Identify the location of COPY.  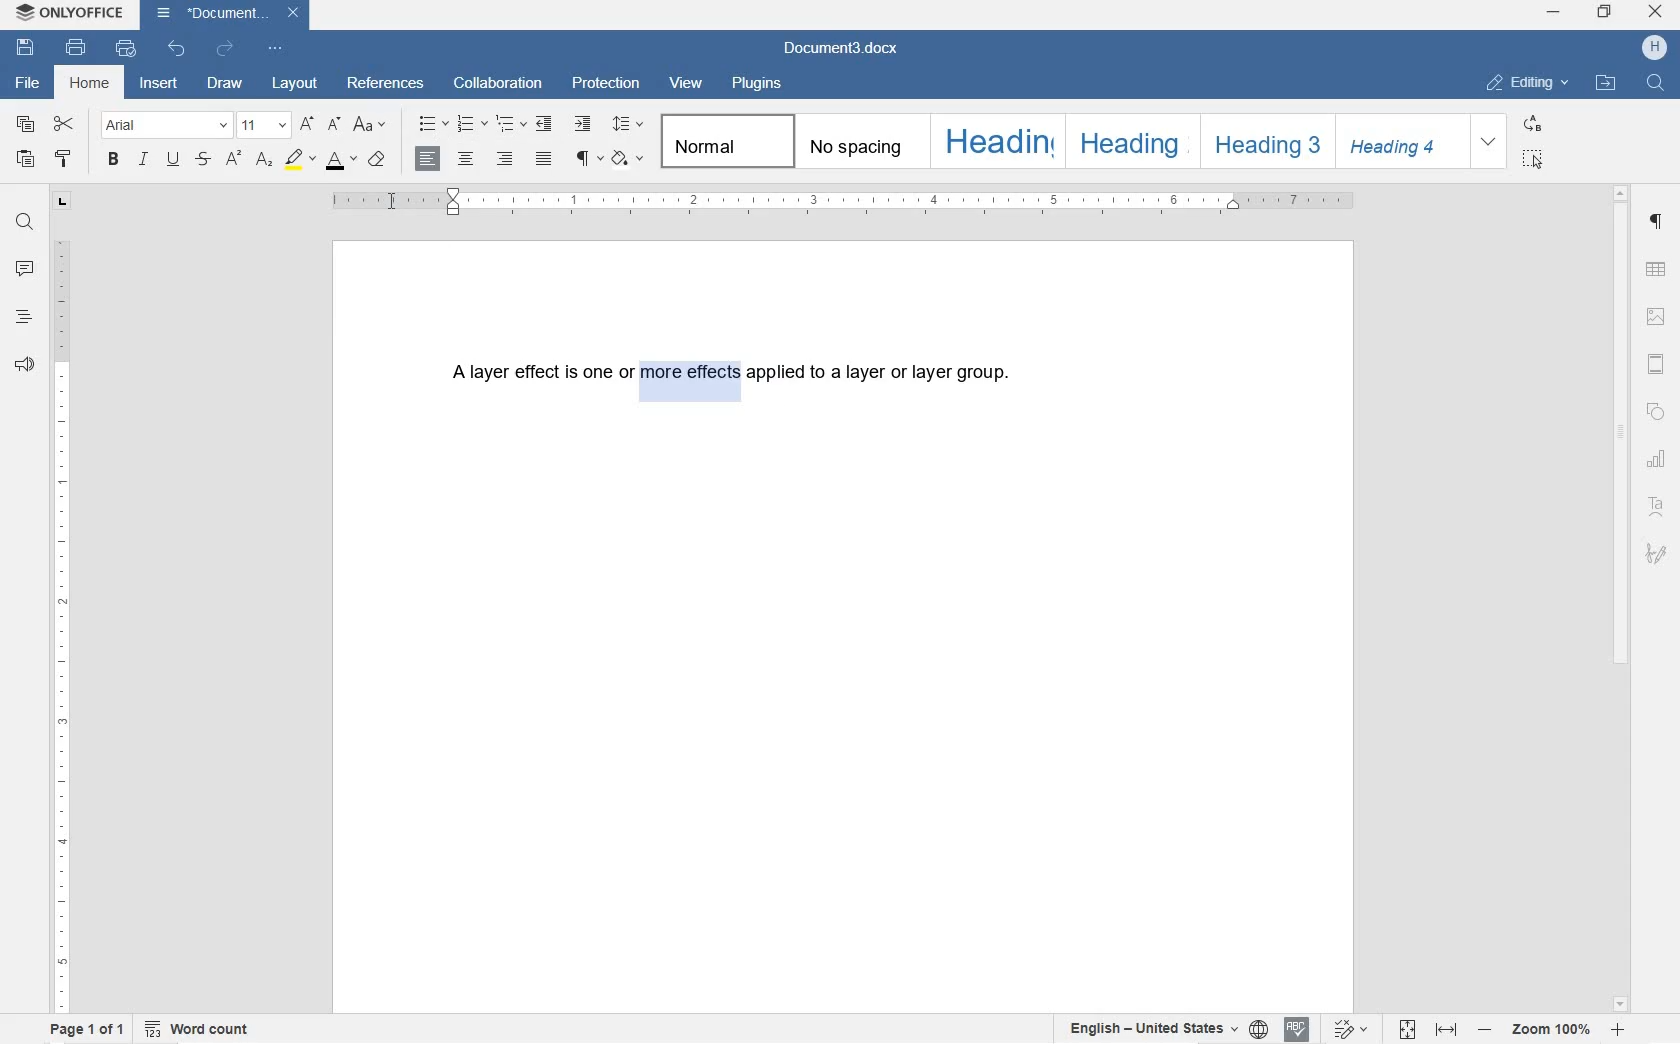
(28, 125).